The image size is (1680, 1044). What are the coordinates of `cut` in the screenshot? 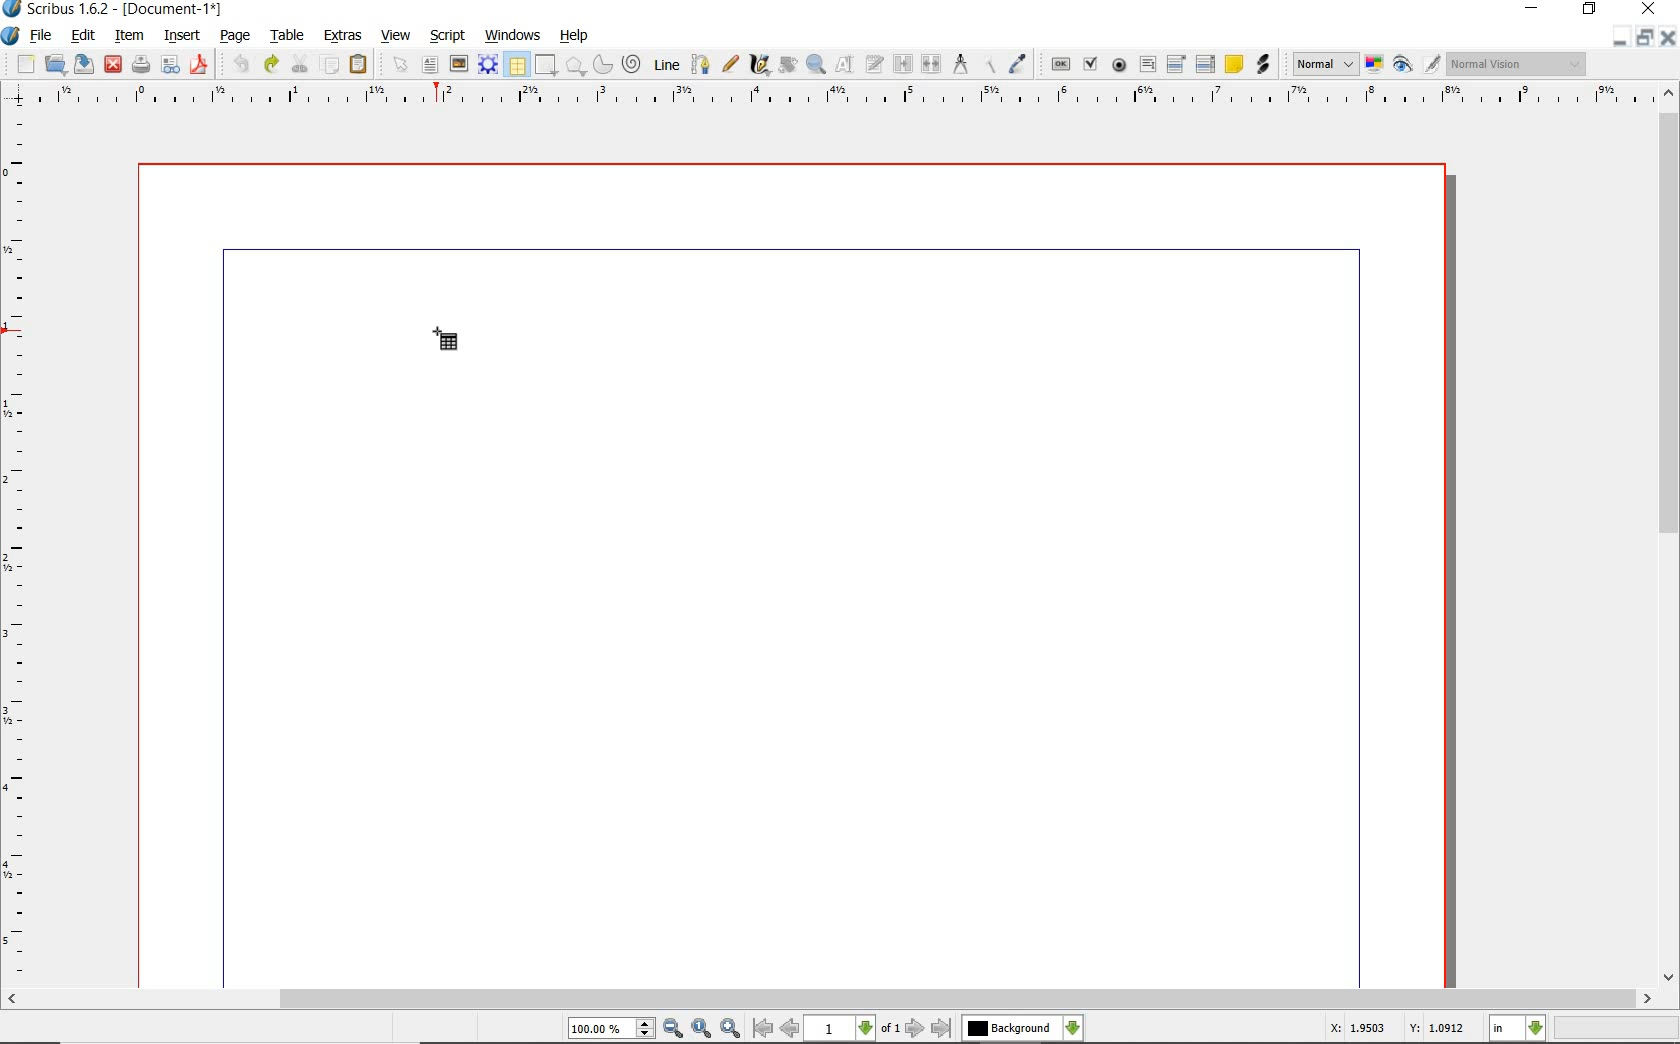 It's located at (302, 63).